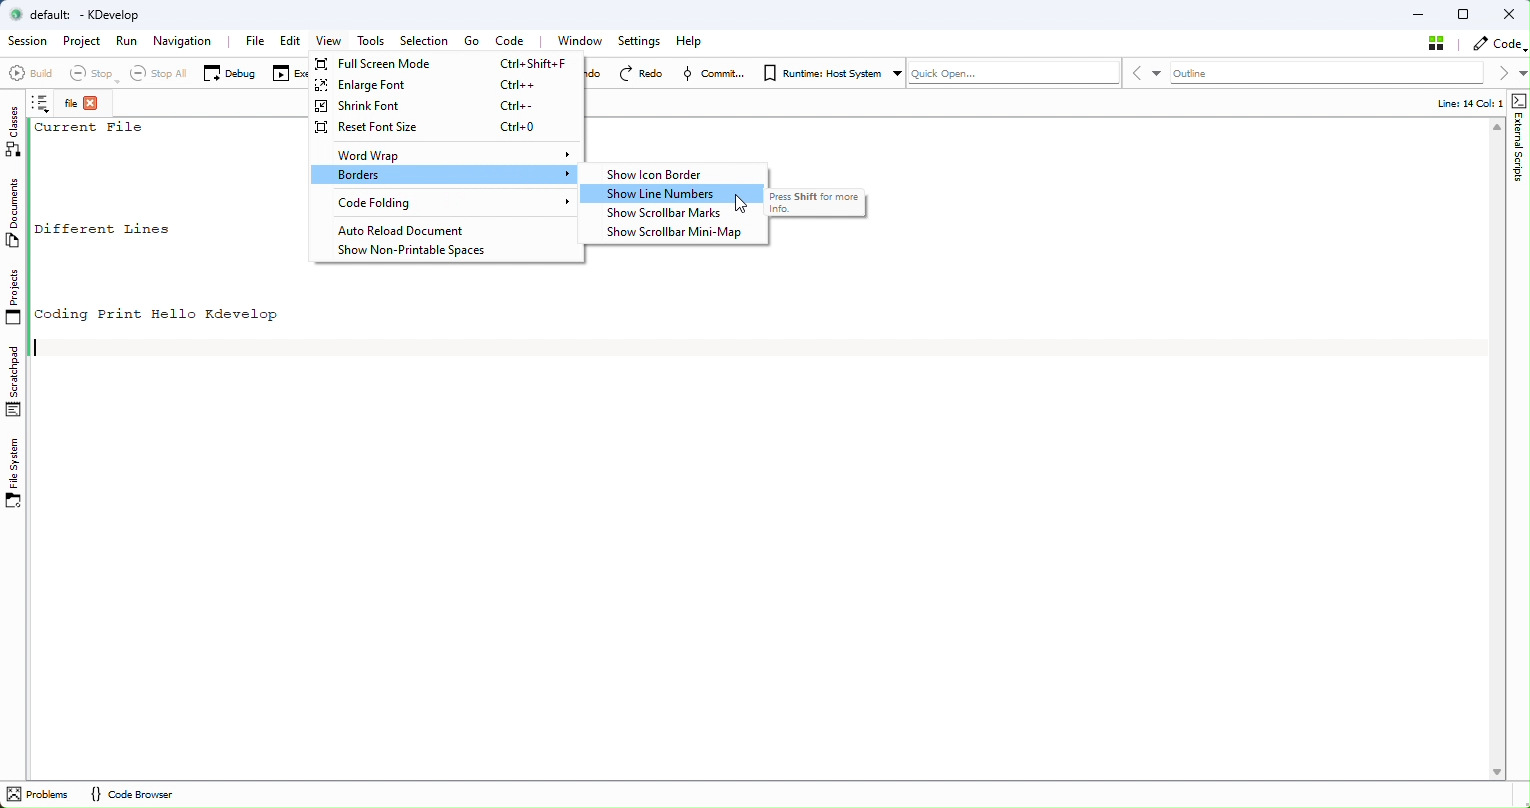 The height and width of the screenshot is (808, 1530). I want to click on File, so click(255, 40).